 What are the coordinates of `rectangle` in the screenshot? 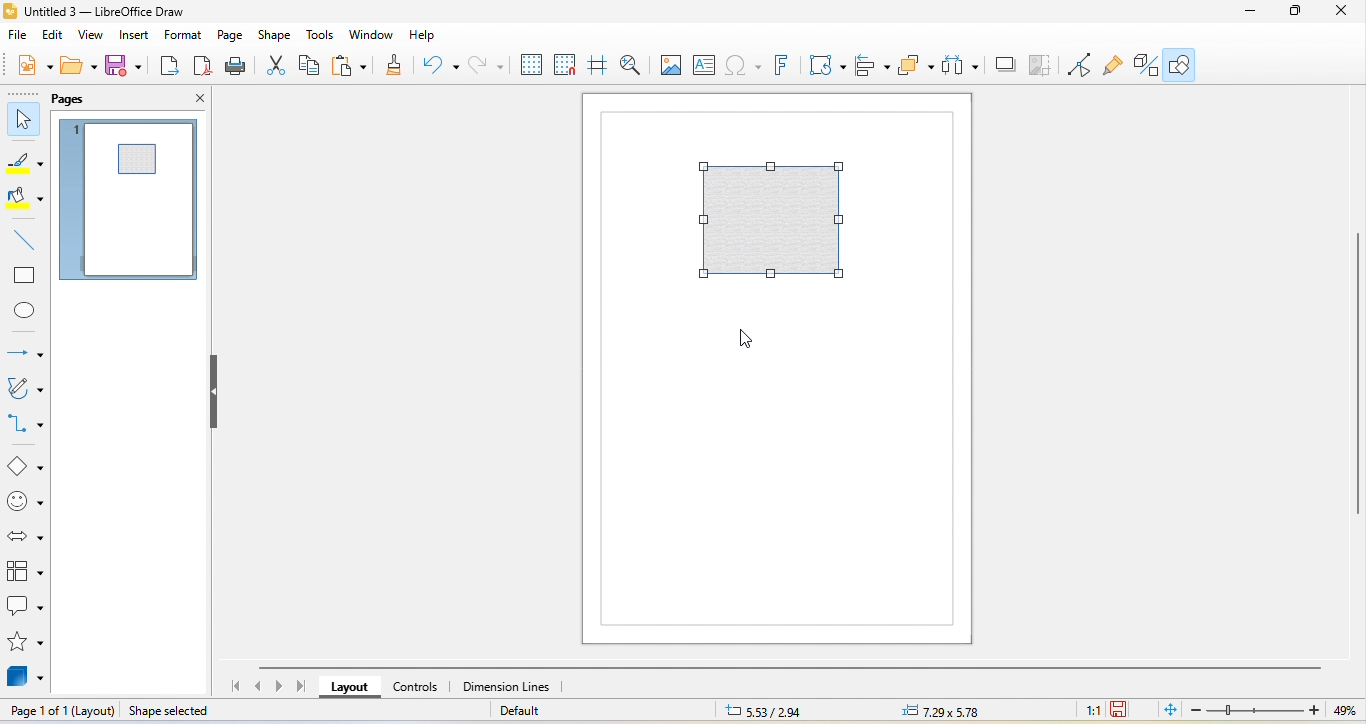 It's located at (25, 278).